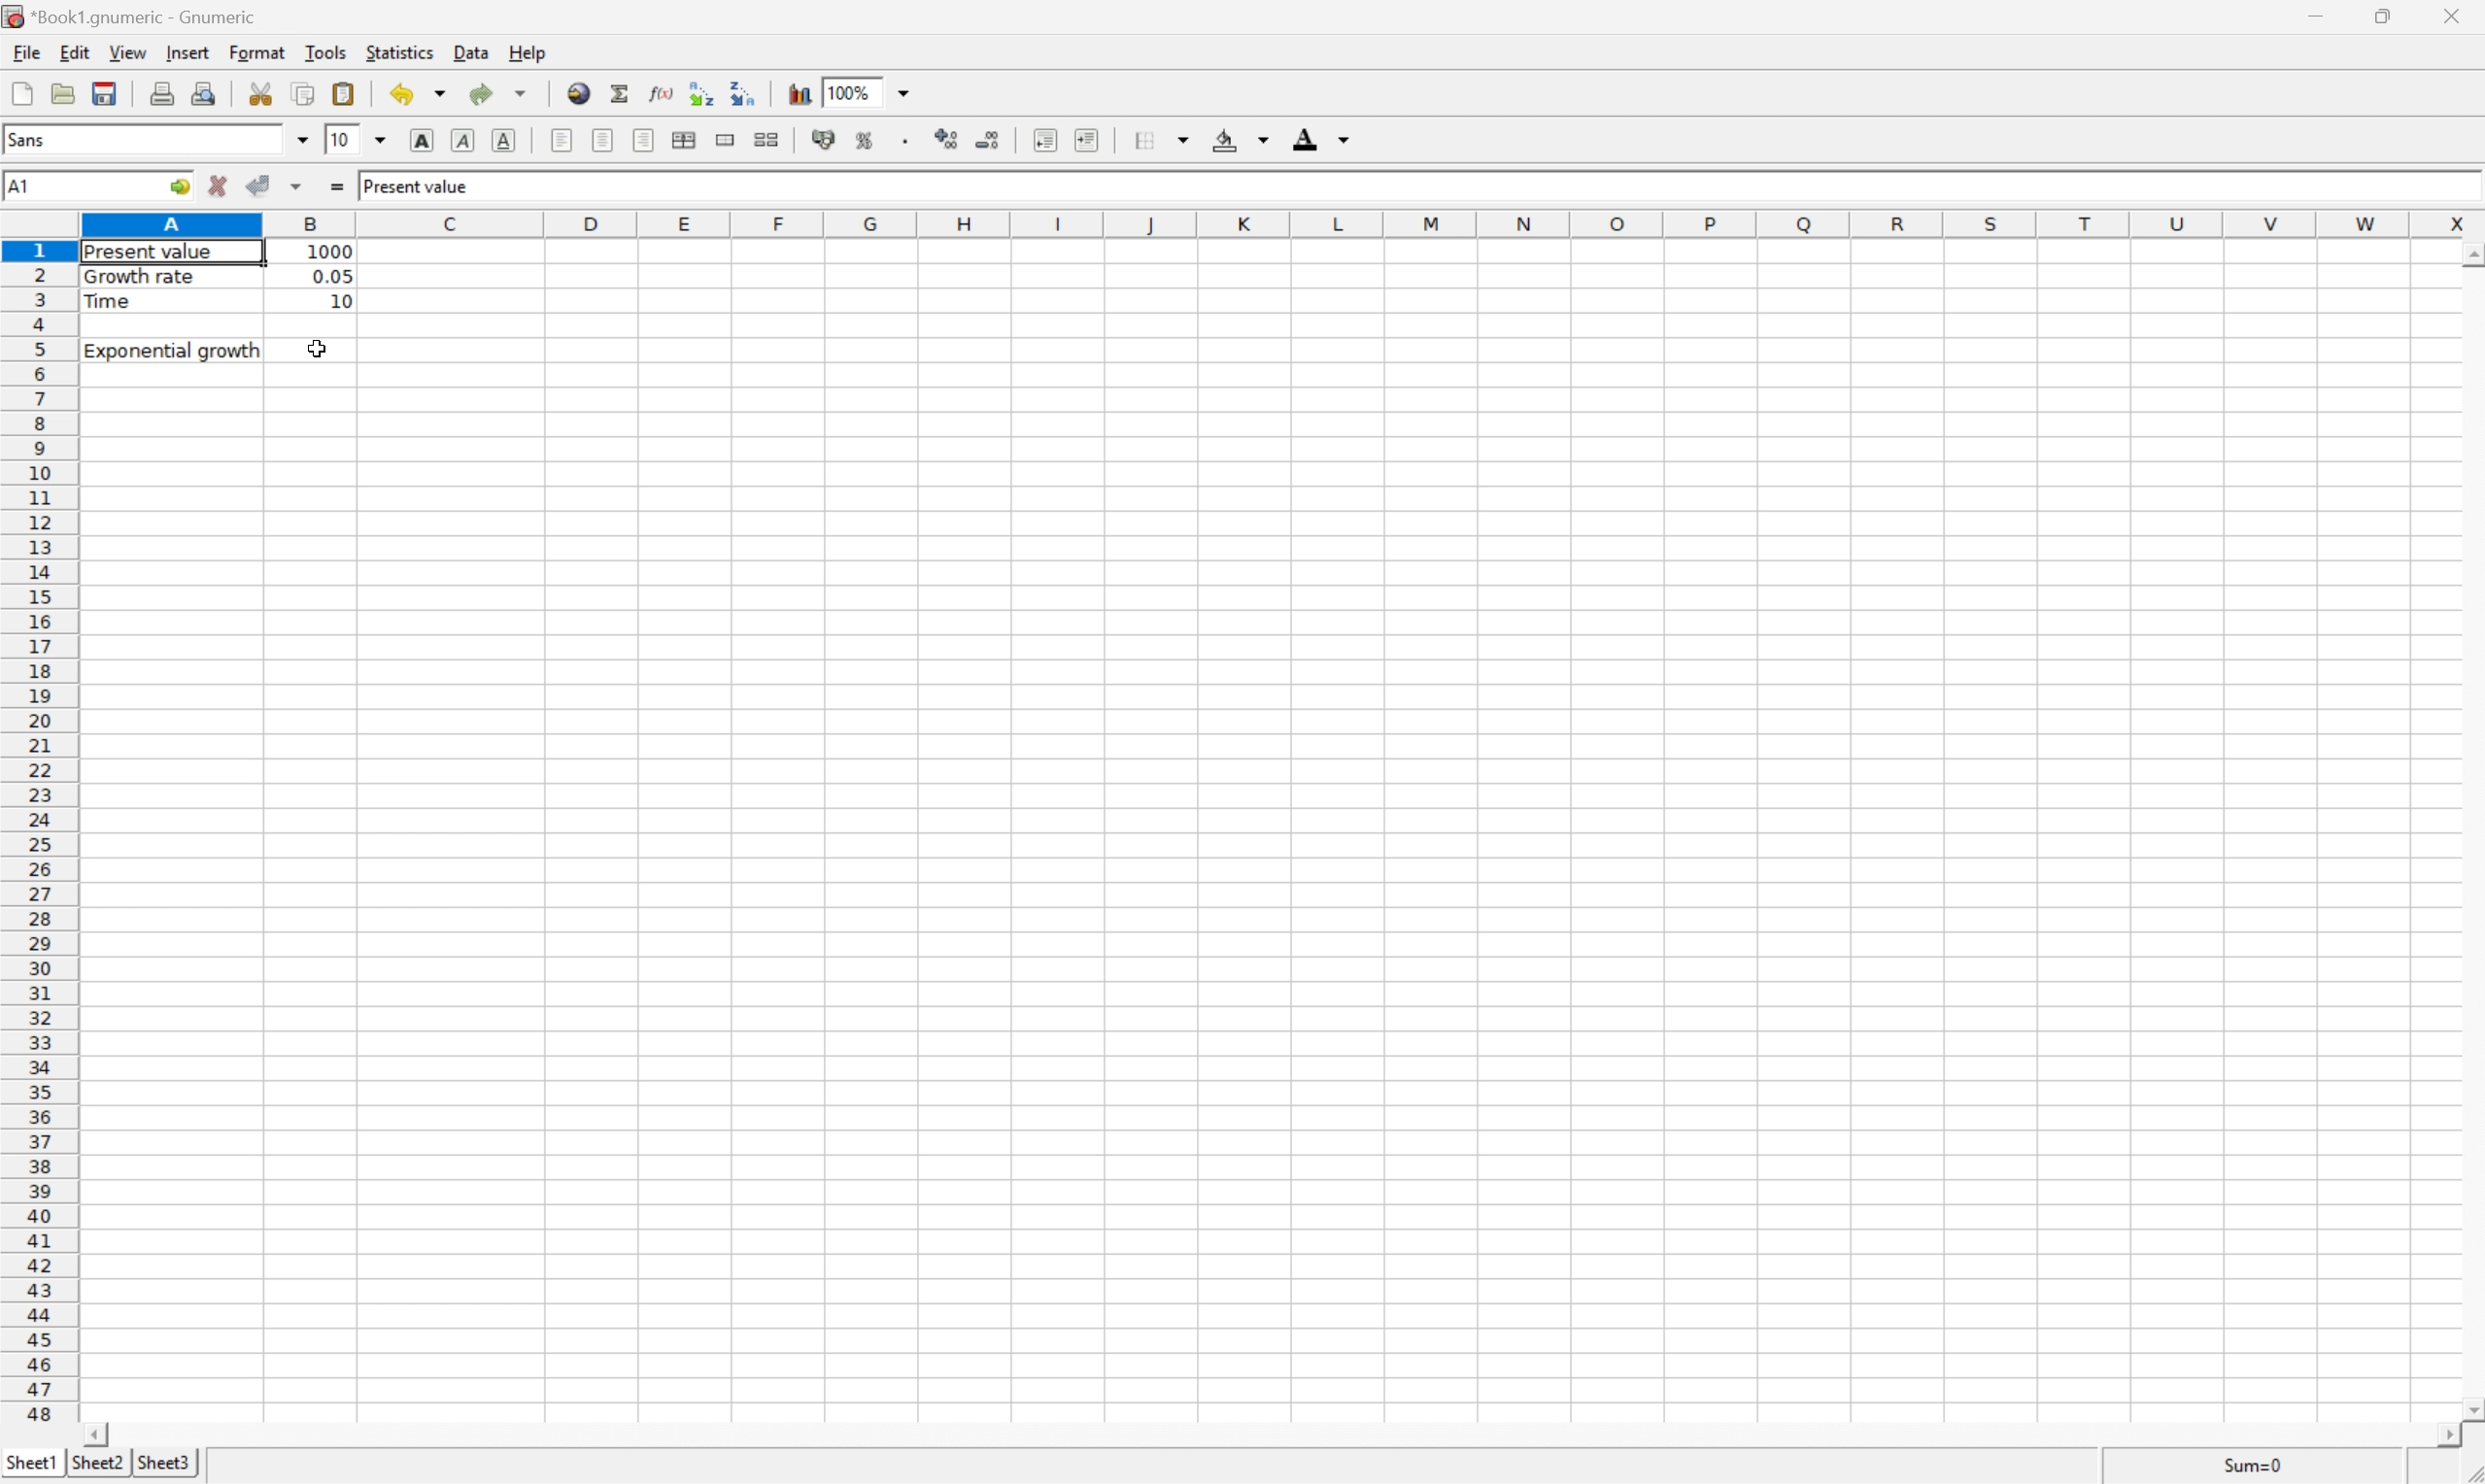 Image resolution: width=2485 pixels, height=1484 pixels. I want to click on Sheet2, so click(100, 1461).